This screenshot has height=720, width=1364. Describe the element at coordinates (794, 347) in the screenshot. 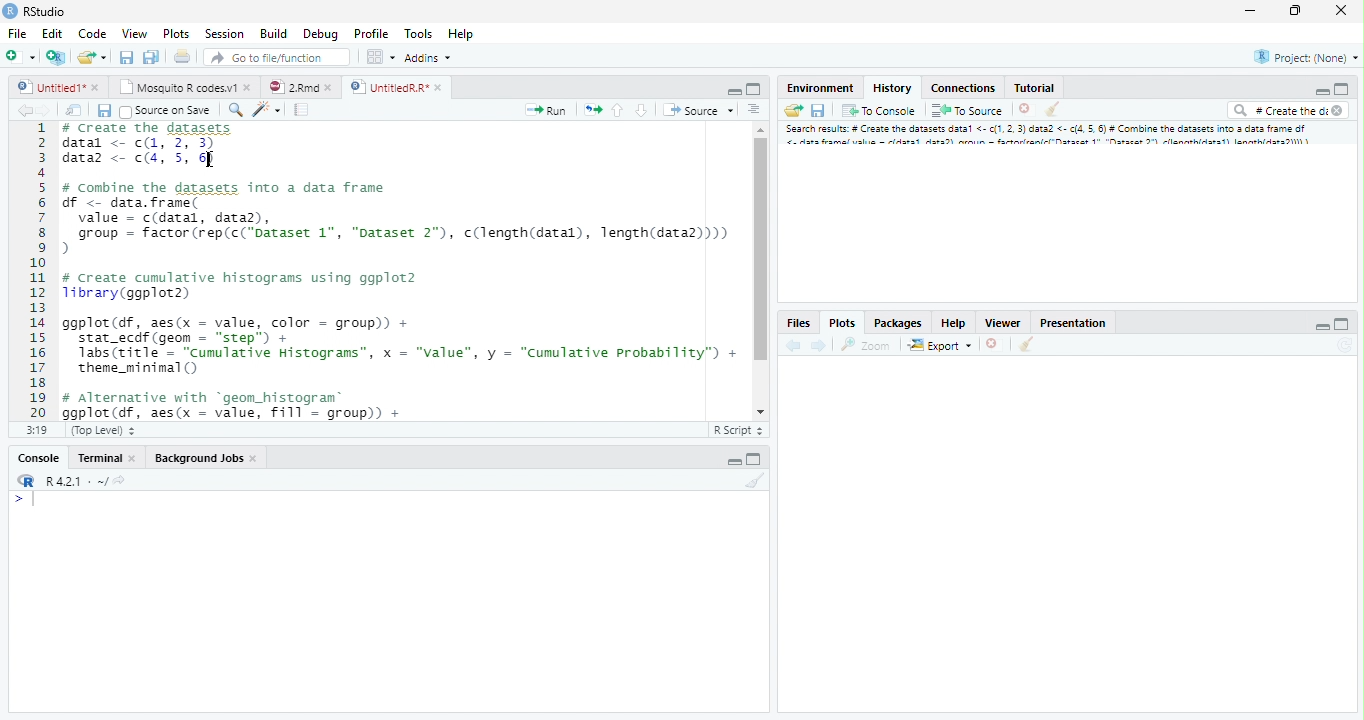

I see `back` at that location.